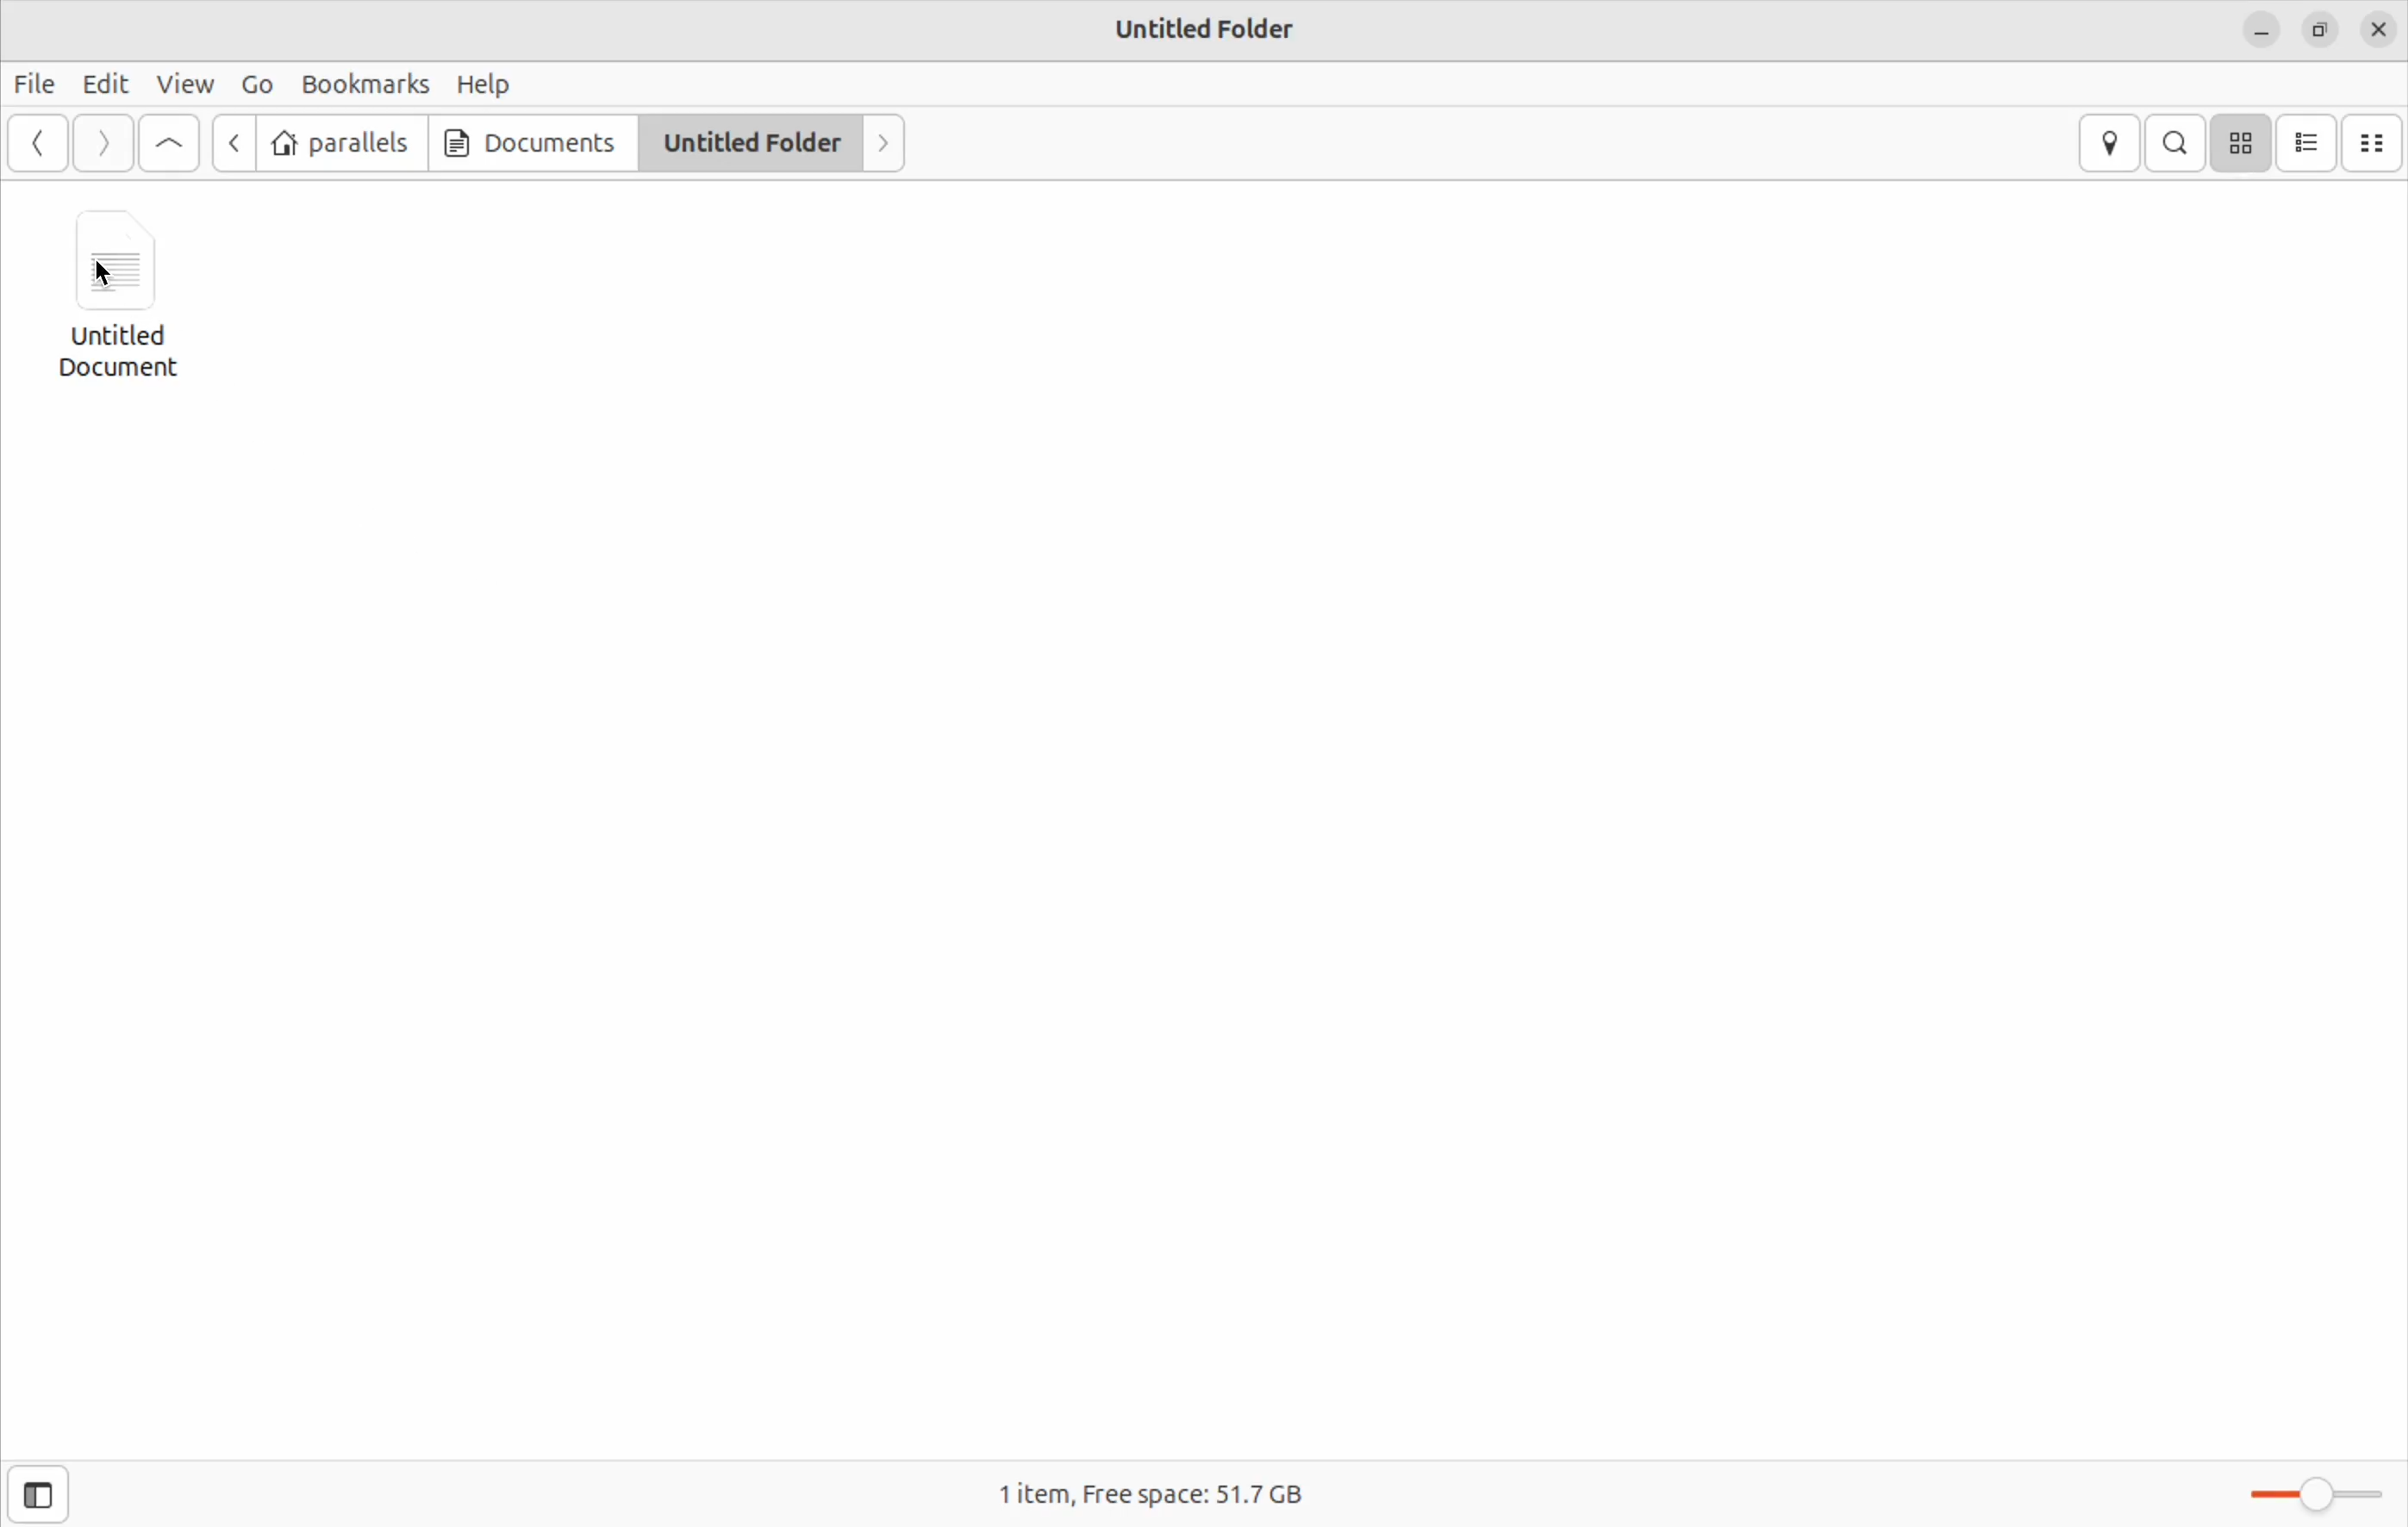 This screenshot has width=2408, height=1527. Describe the element at coordinates (2318, 1494) in the screenshot. I see `Zoom` at that location.